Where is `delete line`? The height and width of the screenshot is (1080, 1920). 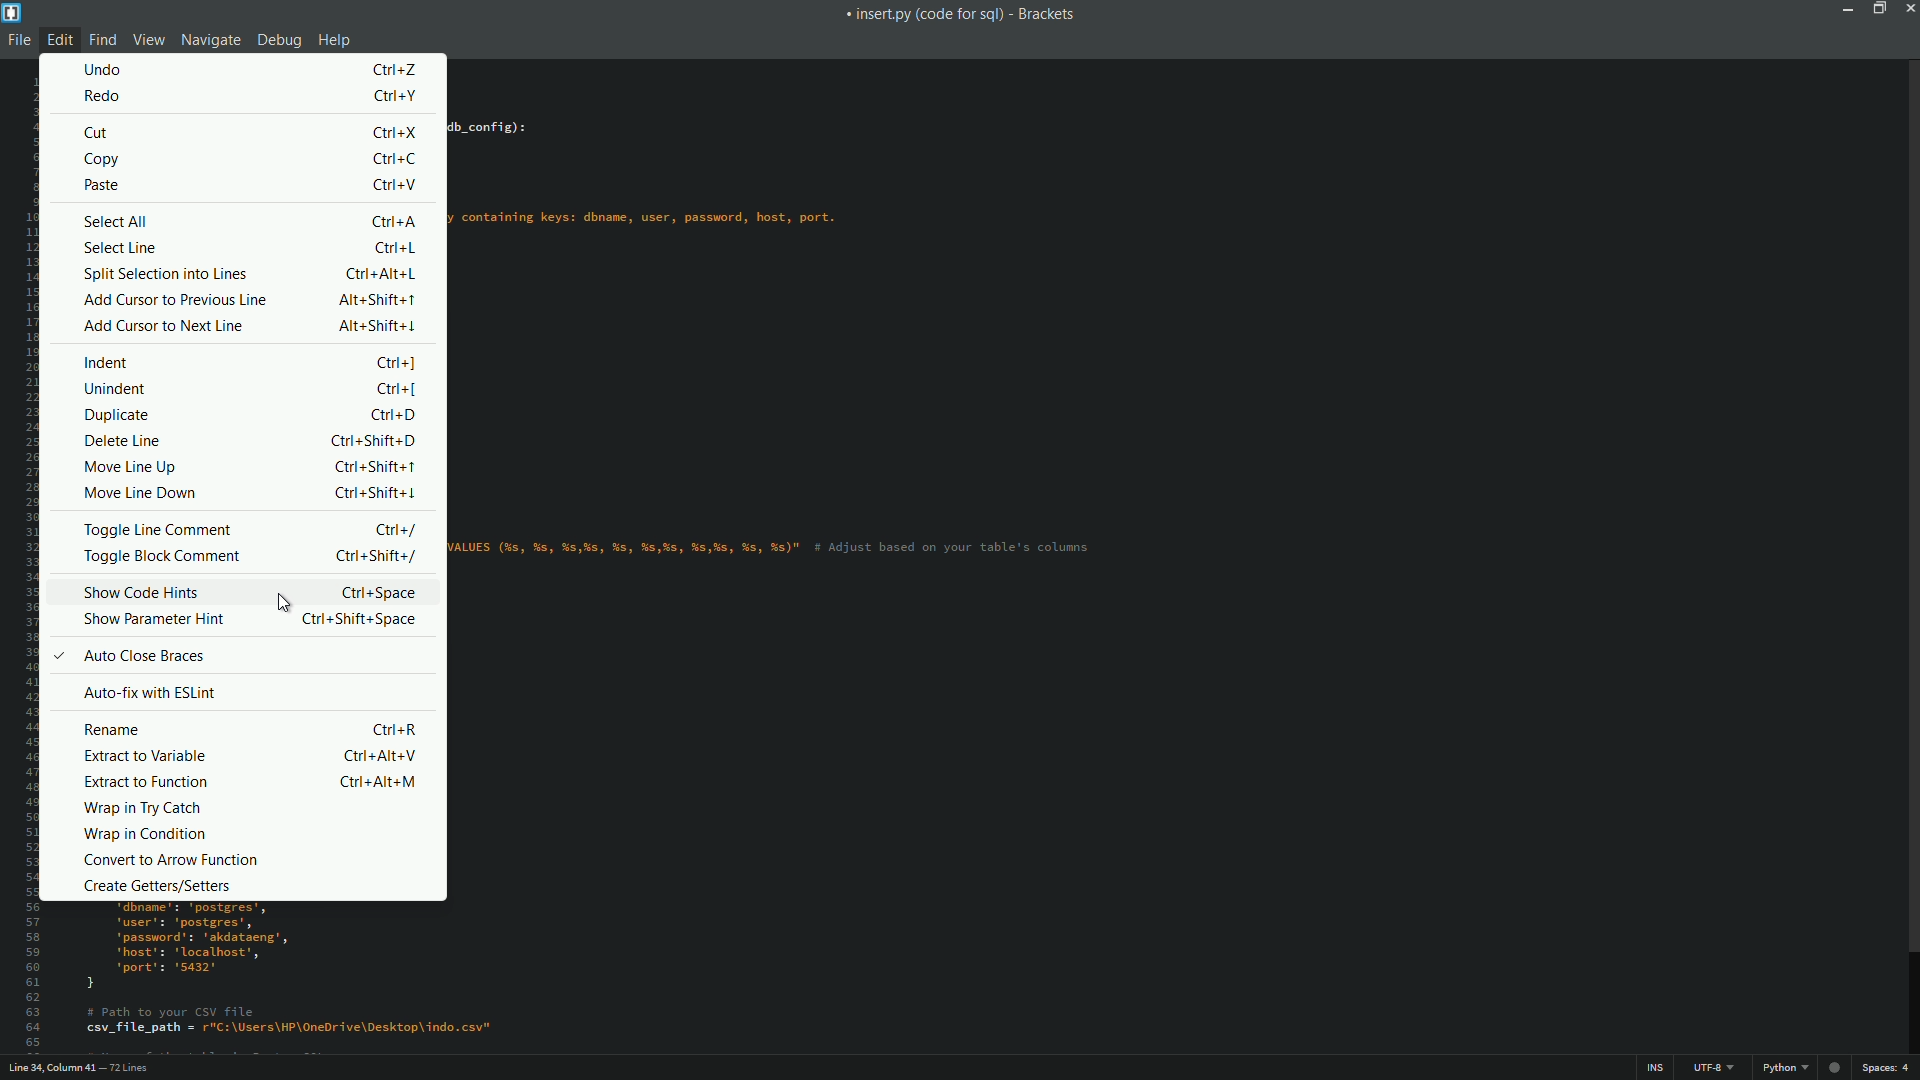 delete line is located at coordinates (123, 440).